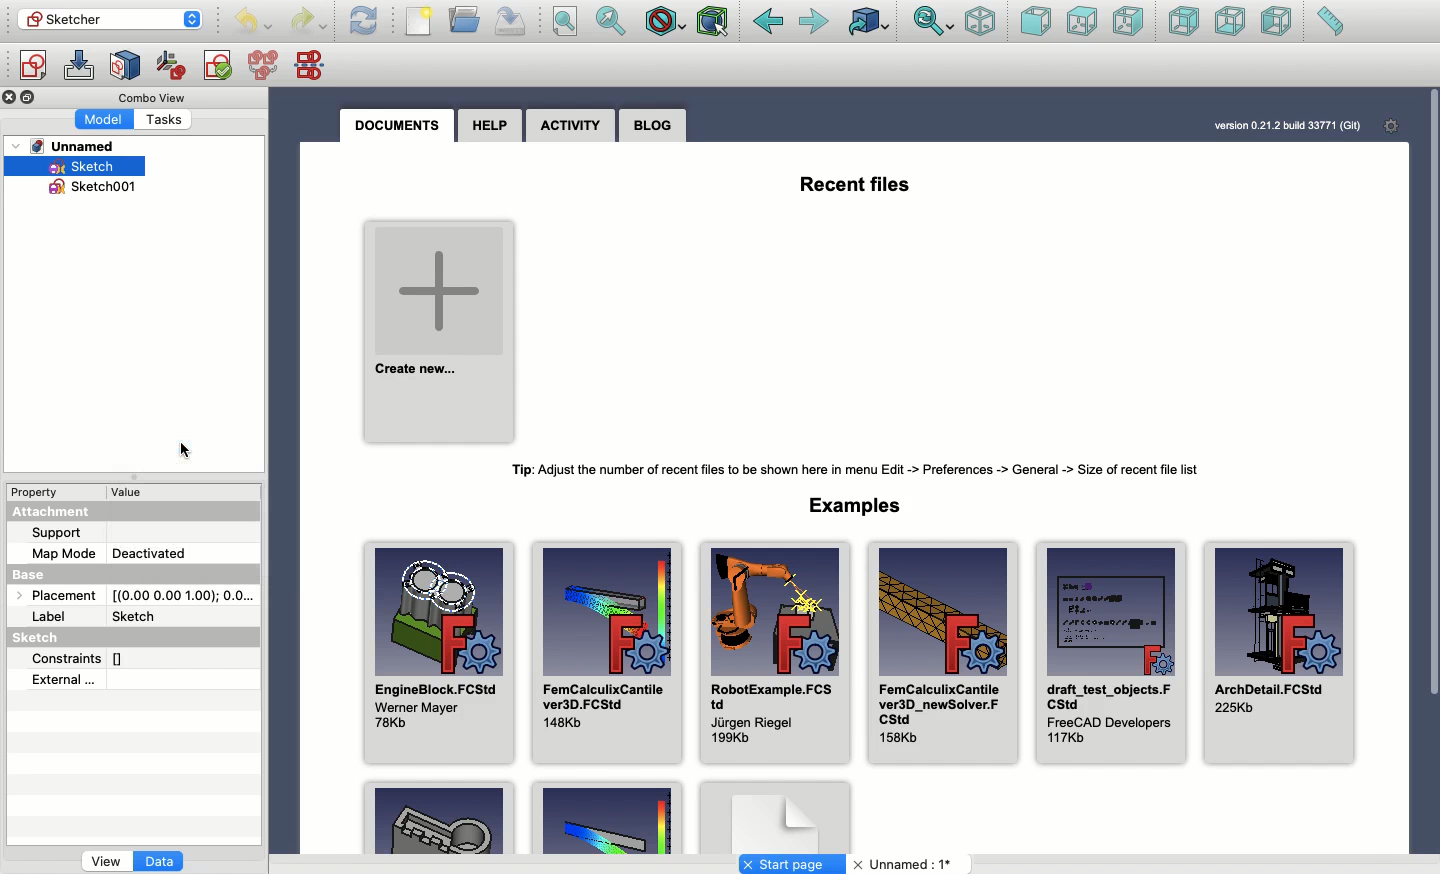 The height and width of the screenshot is (874, 1440). I want to click on Edit sketch, so click(79, 66).